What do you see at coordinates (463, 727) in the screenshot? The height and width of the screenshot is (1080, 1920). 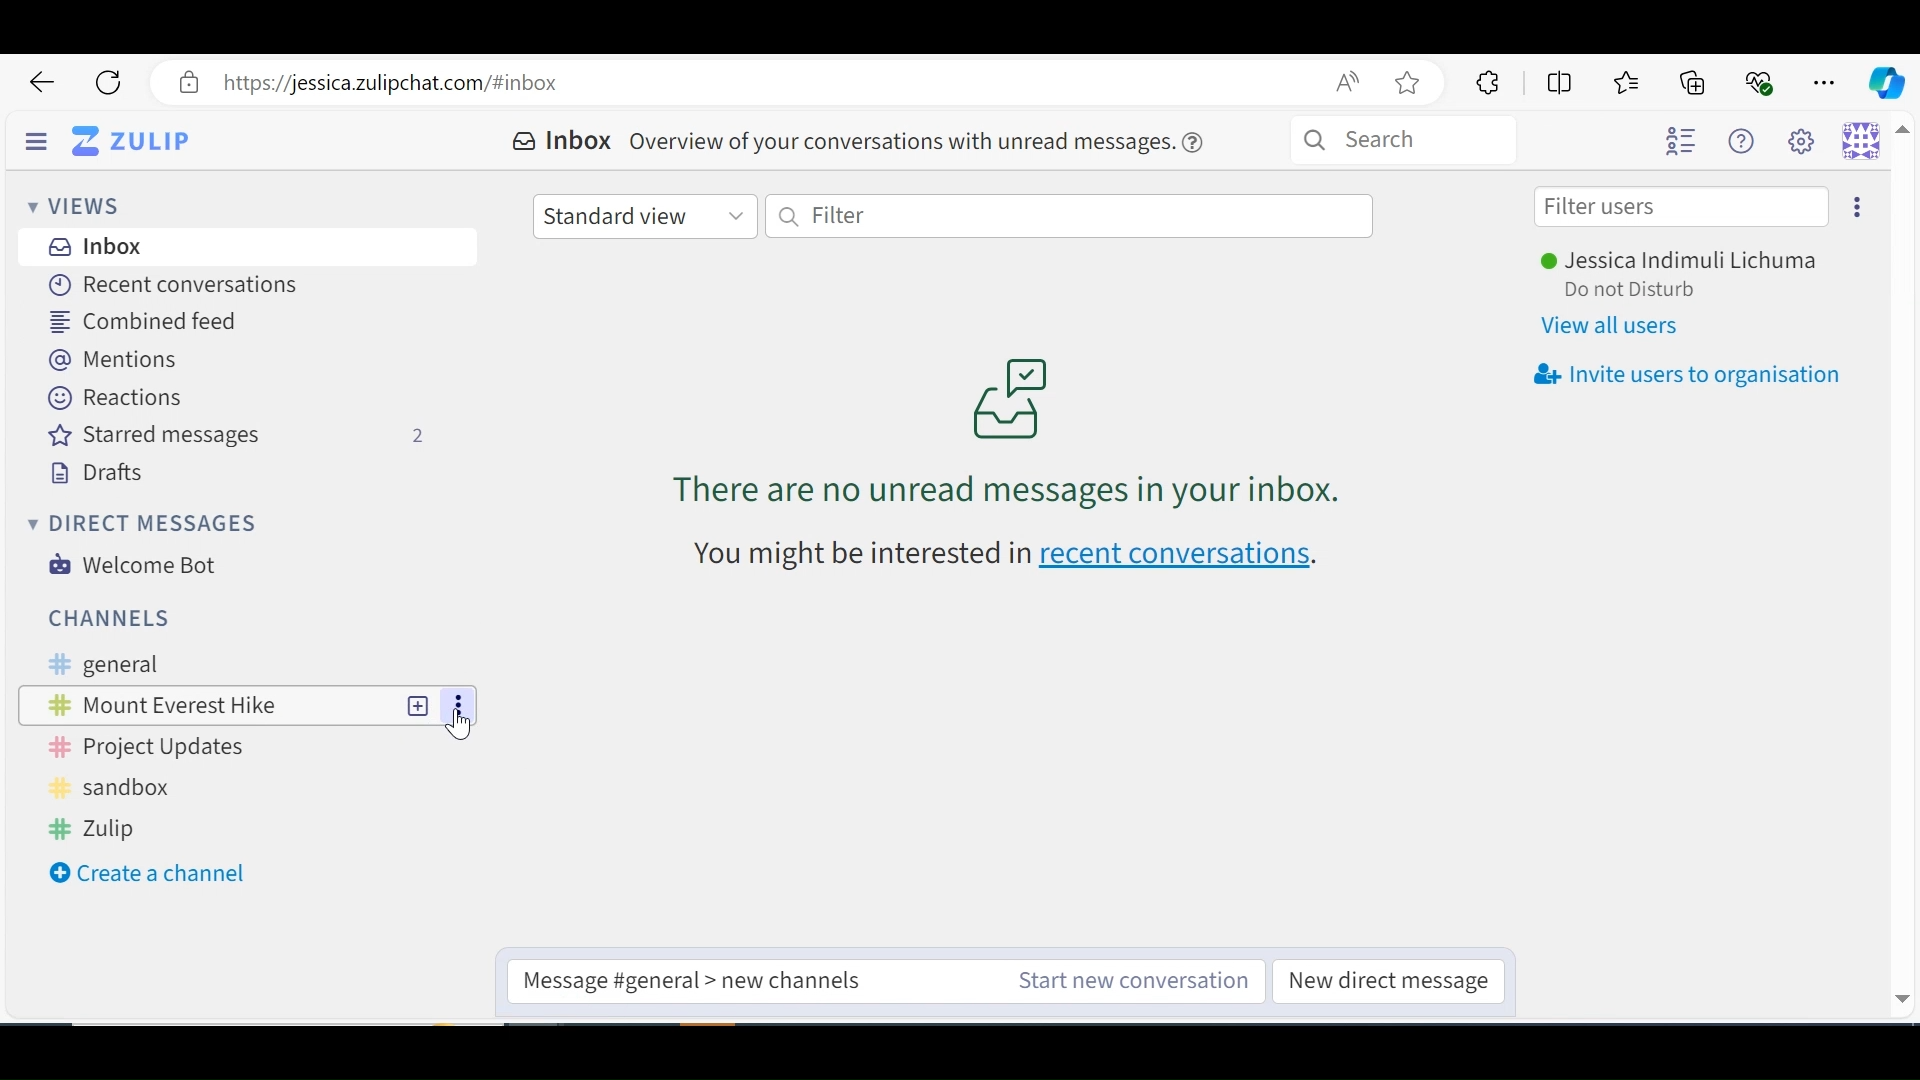 I see `cursor` at bounding box center [463, 727].